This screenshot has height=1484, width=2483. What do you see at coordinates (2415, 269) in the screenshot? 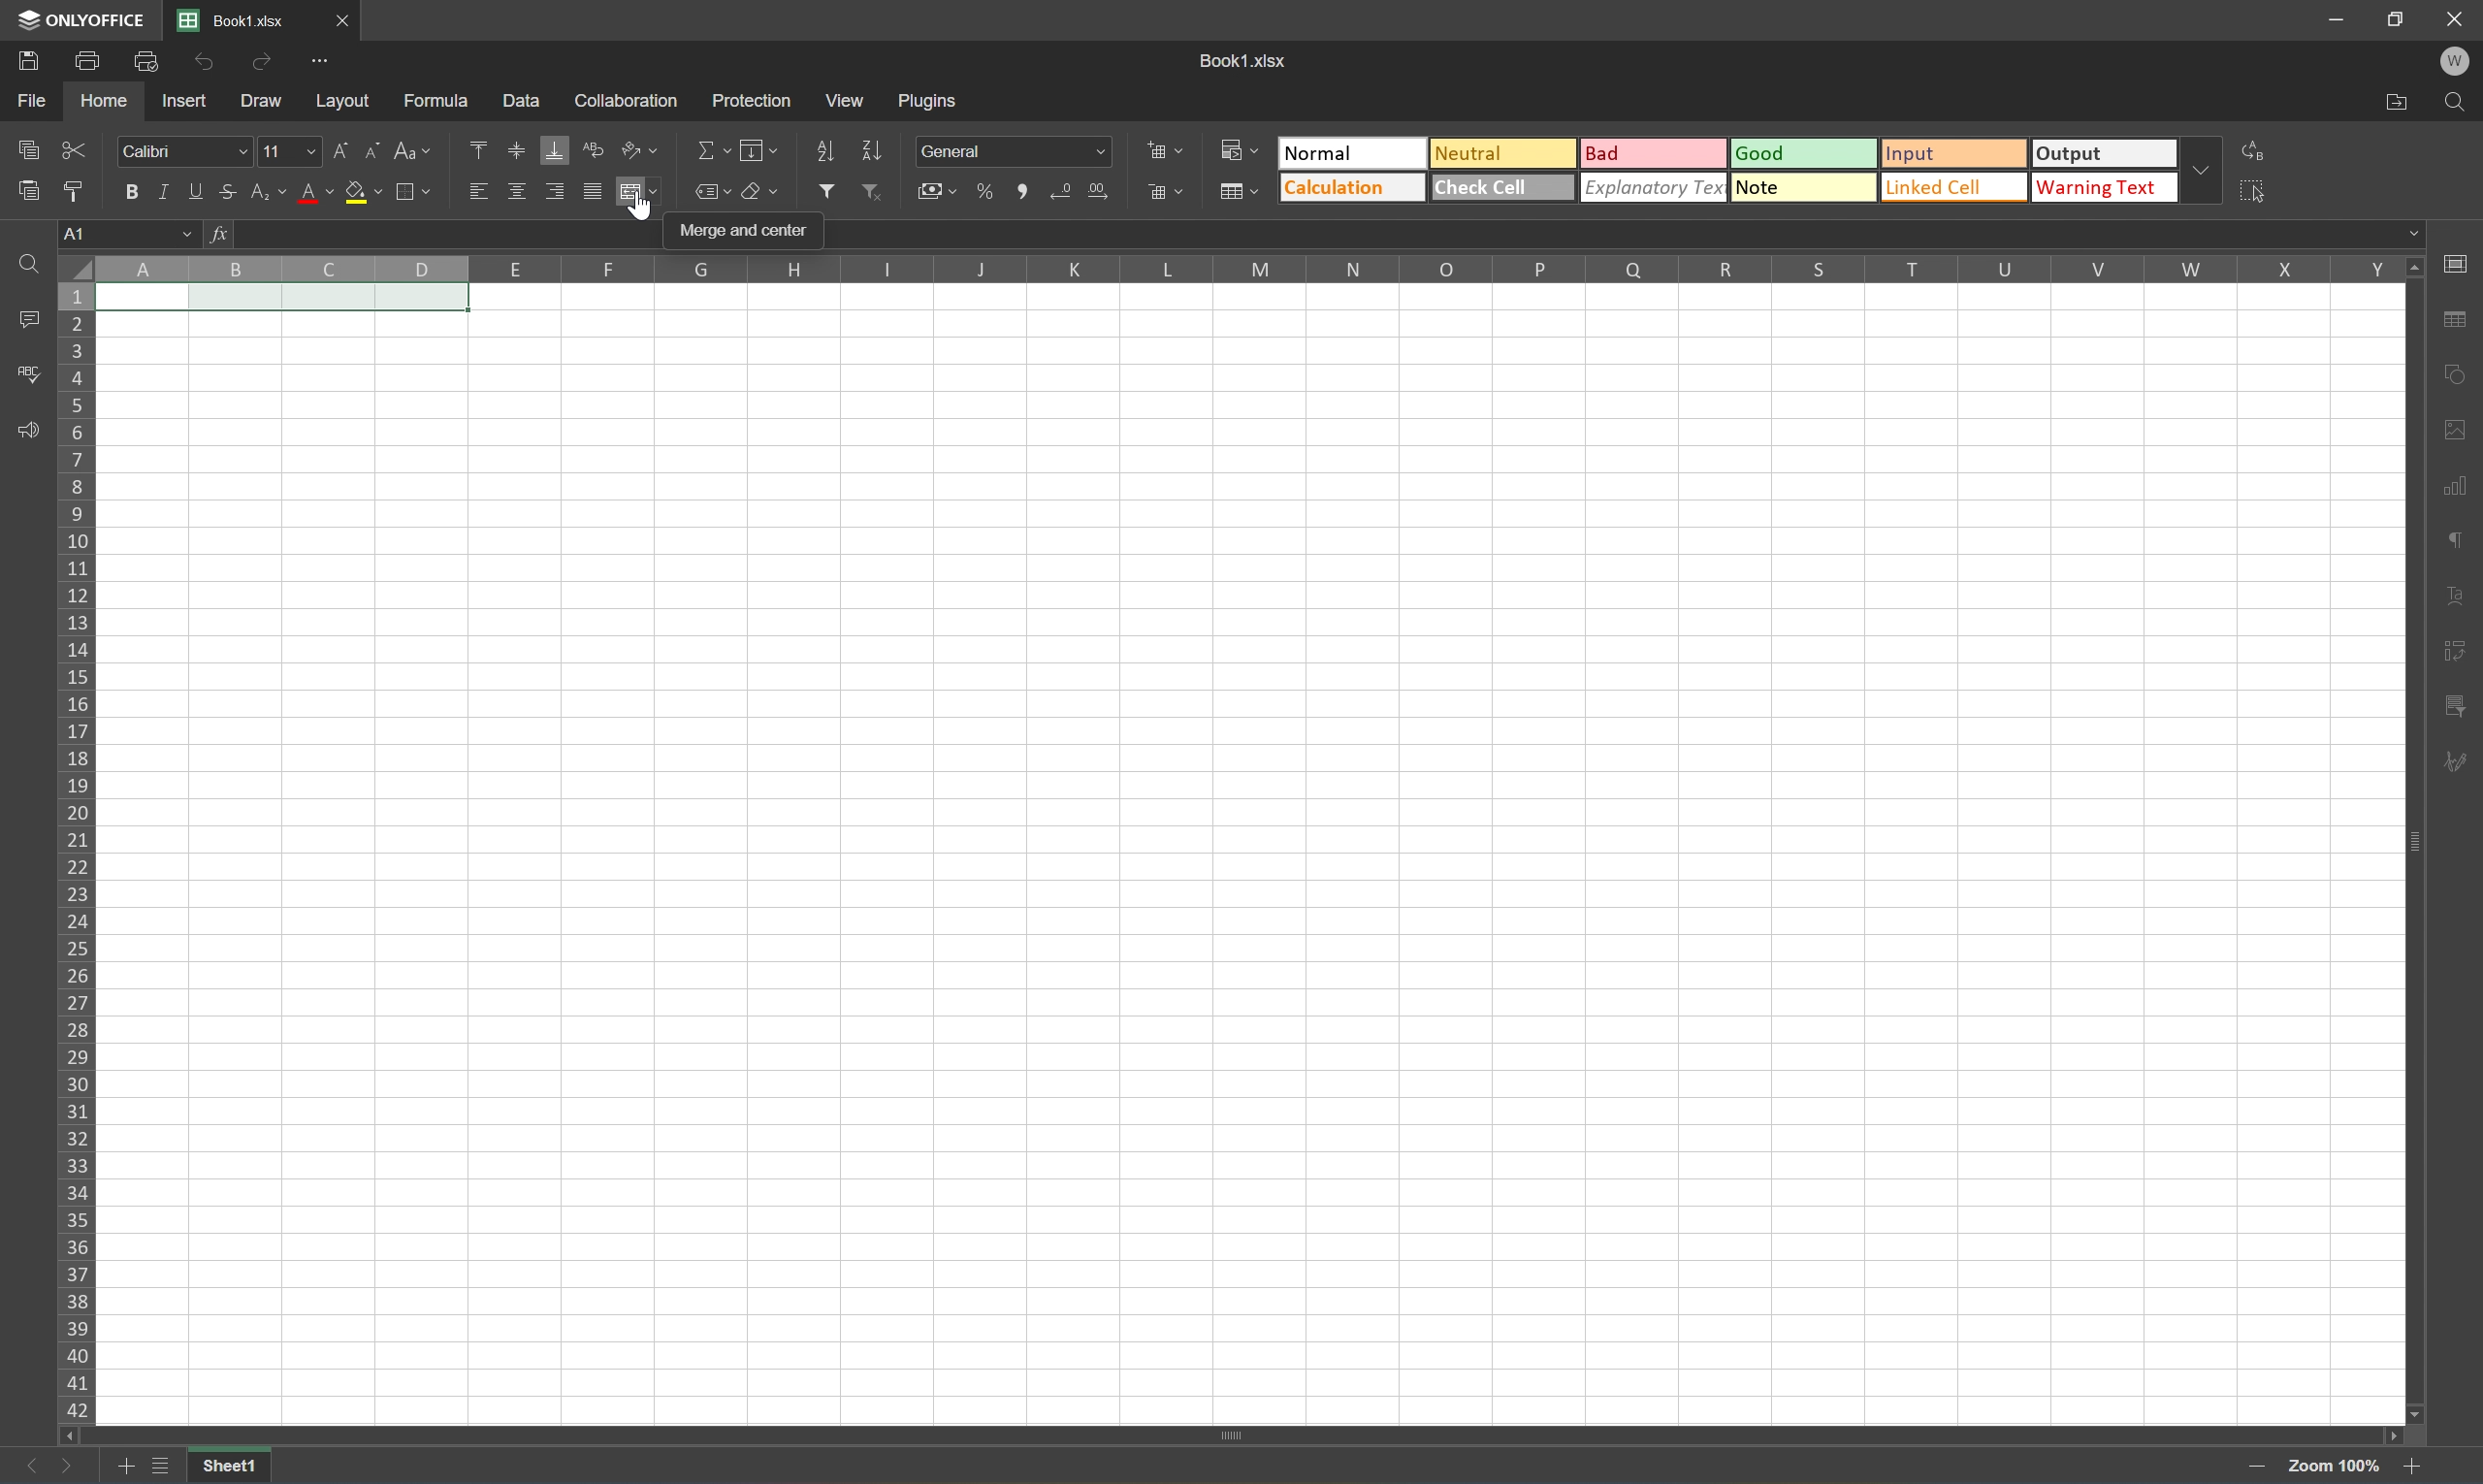
I see `Scroll up` at bounding box center [2415, 269].